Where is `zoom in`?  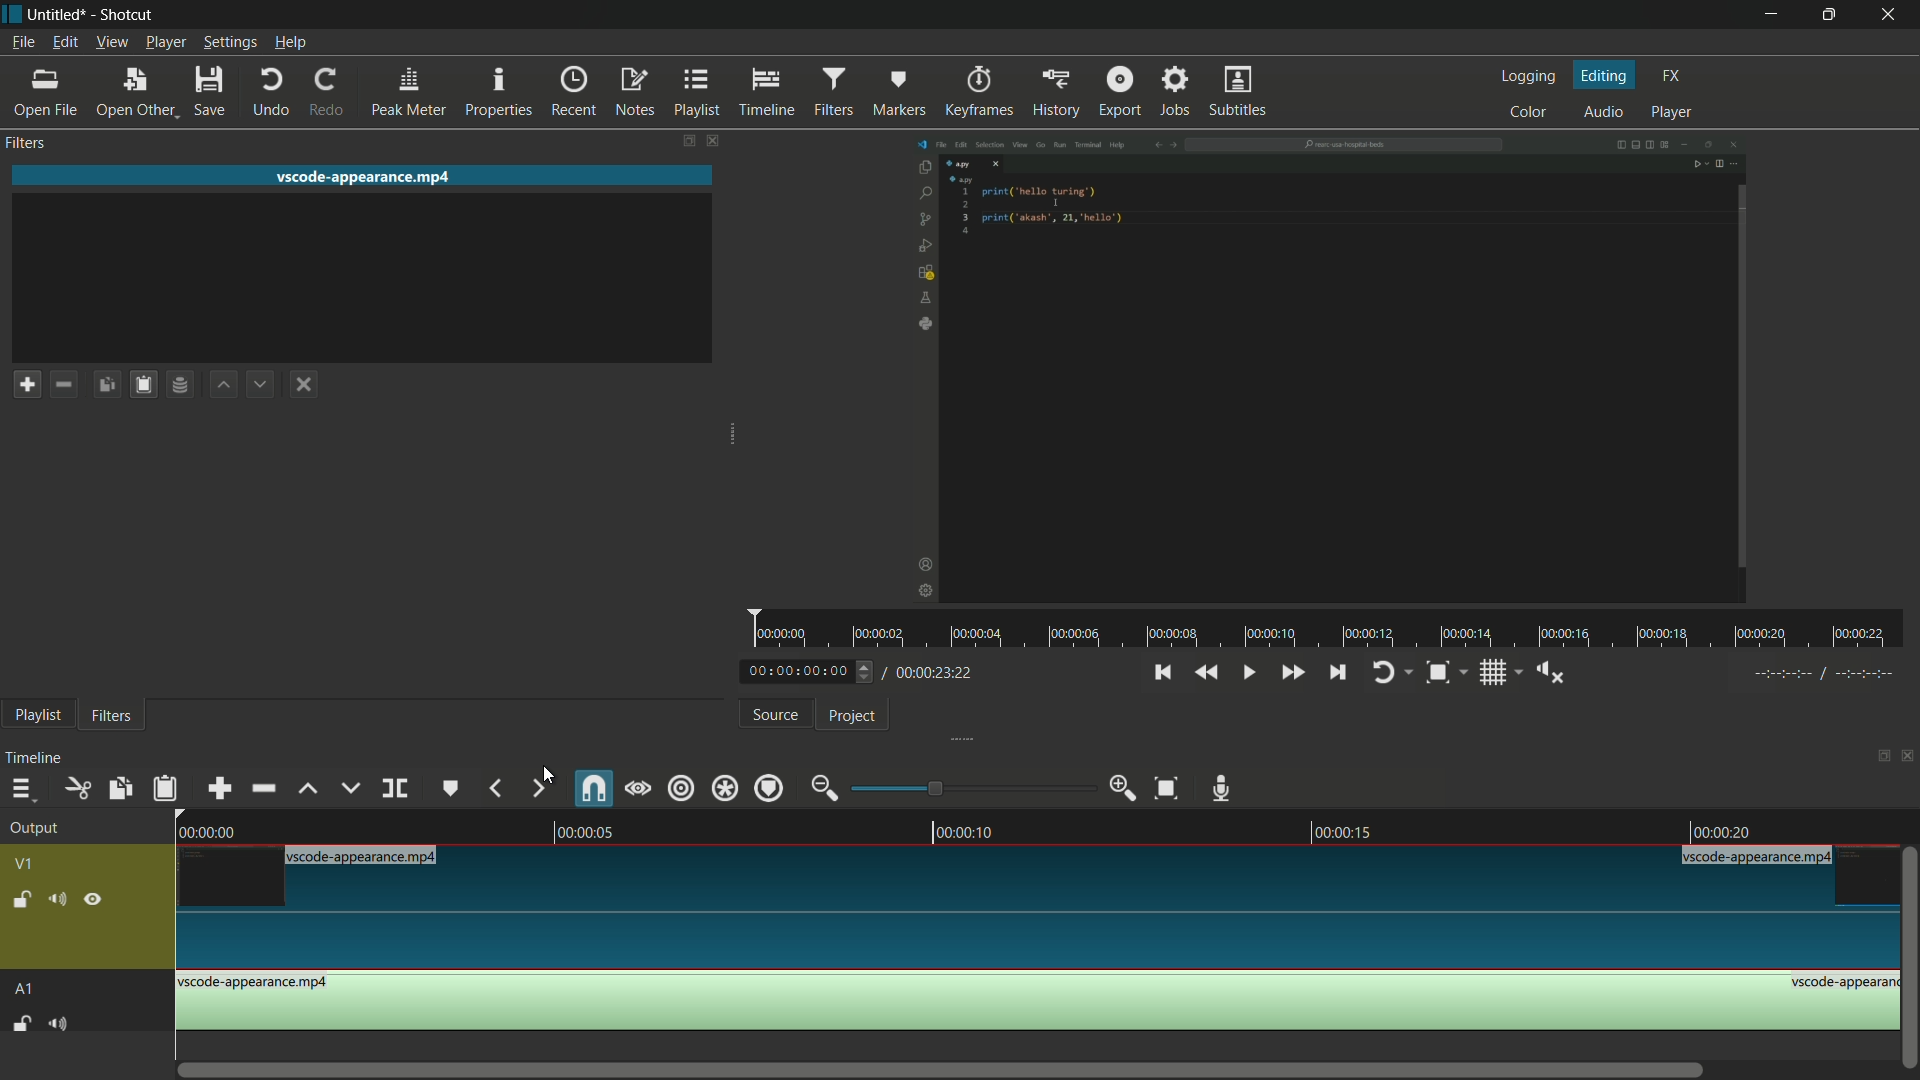
zoom in is located at coordinates (1124, 788).